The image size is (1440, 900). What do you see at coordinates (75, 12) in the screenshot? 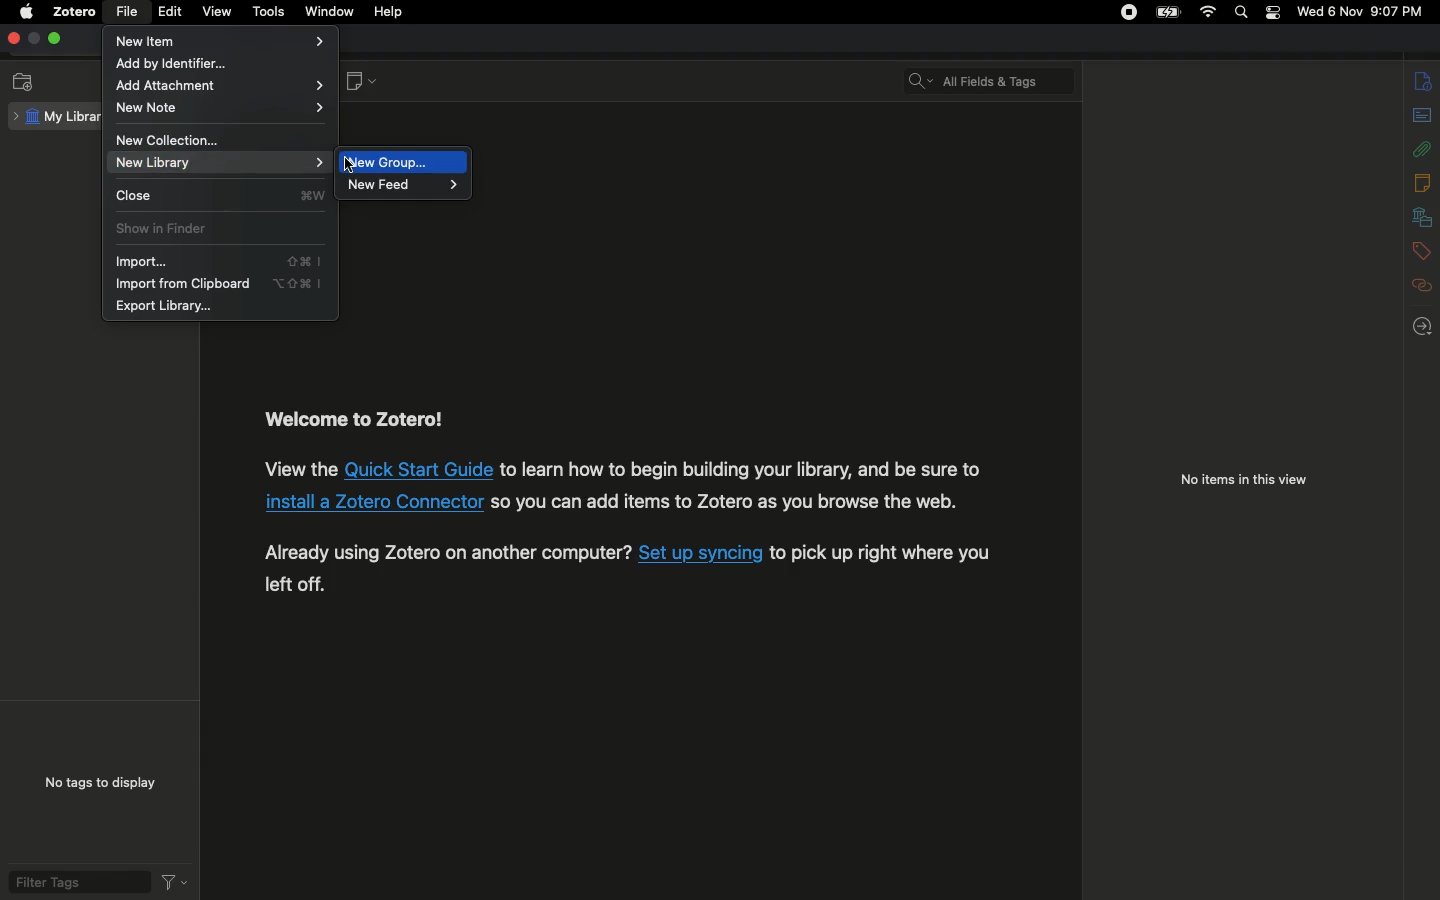
I see `Zotero` at bounding box center [75, 12].